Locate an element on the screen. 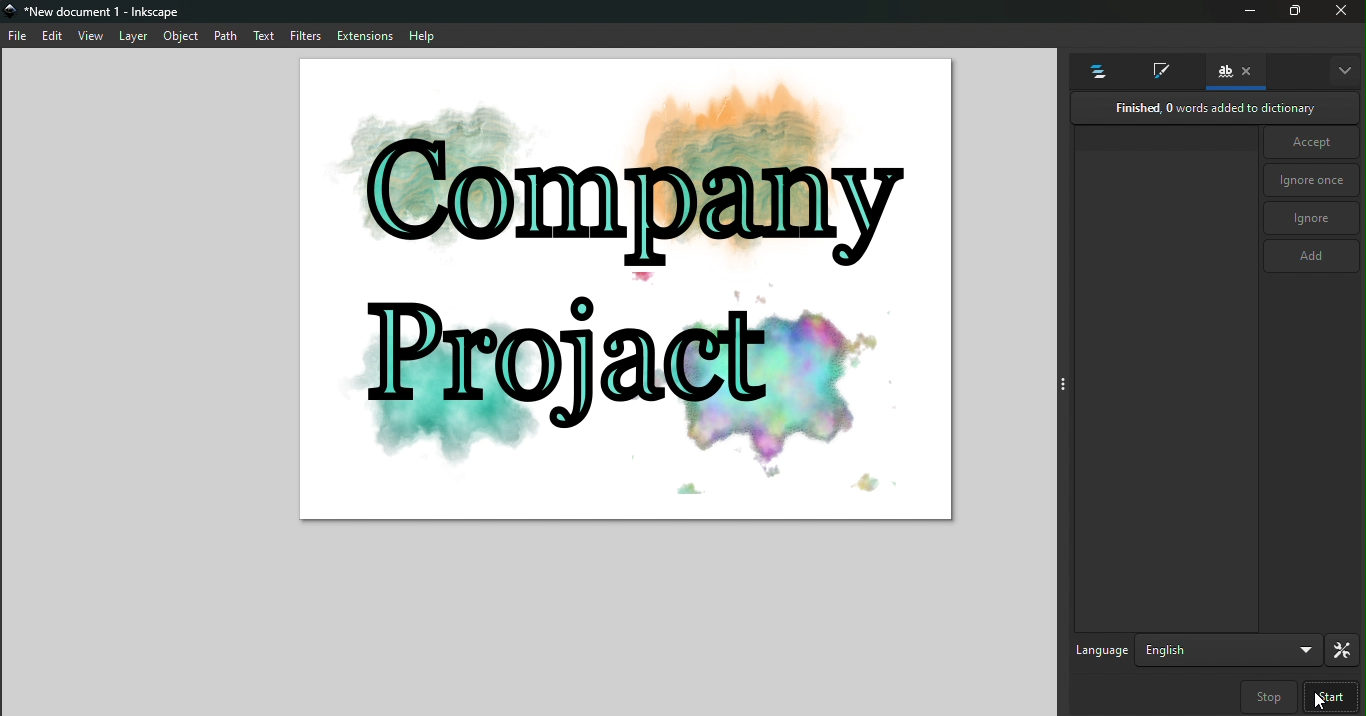 The width and height of the screenshot is (1366, 716). Step is located at coordinates (1268, 696).